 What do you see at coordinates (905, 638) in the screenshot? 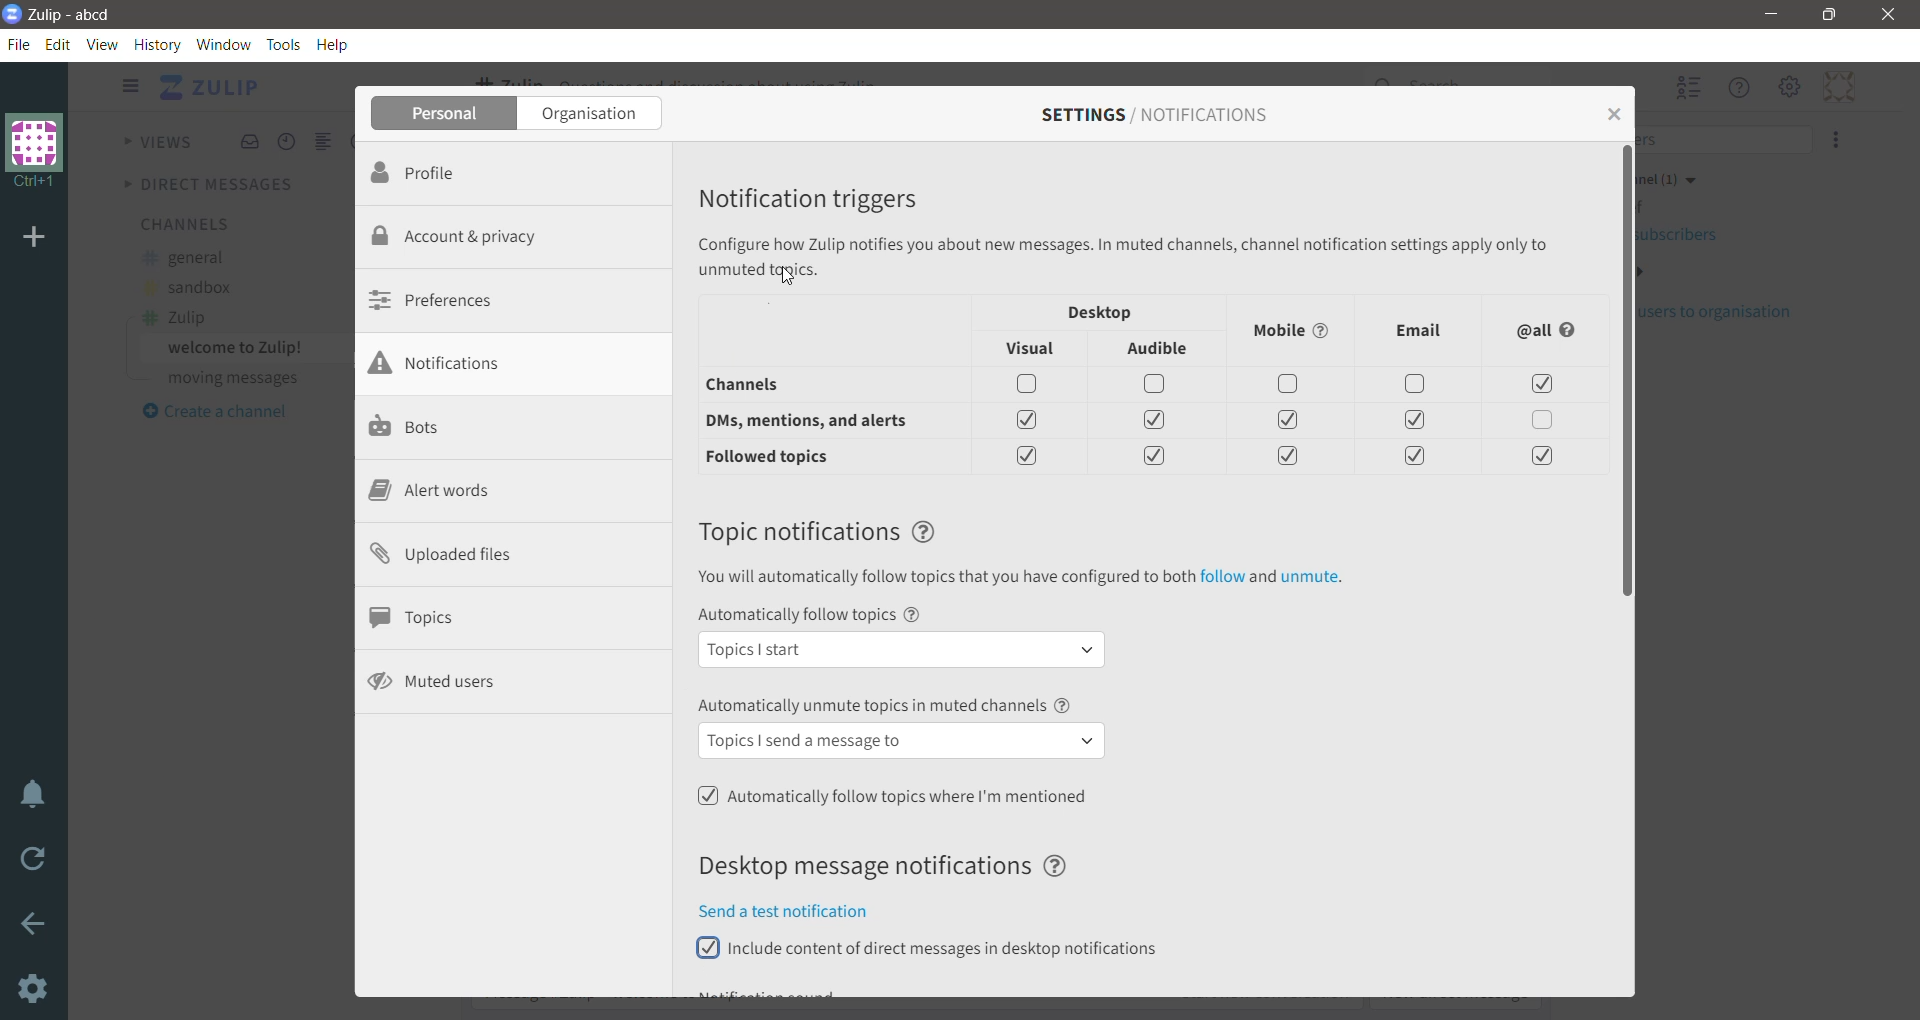
I see `Set 'Automatically follow topics'` at bounding box center [905, 638].